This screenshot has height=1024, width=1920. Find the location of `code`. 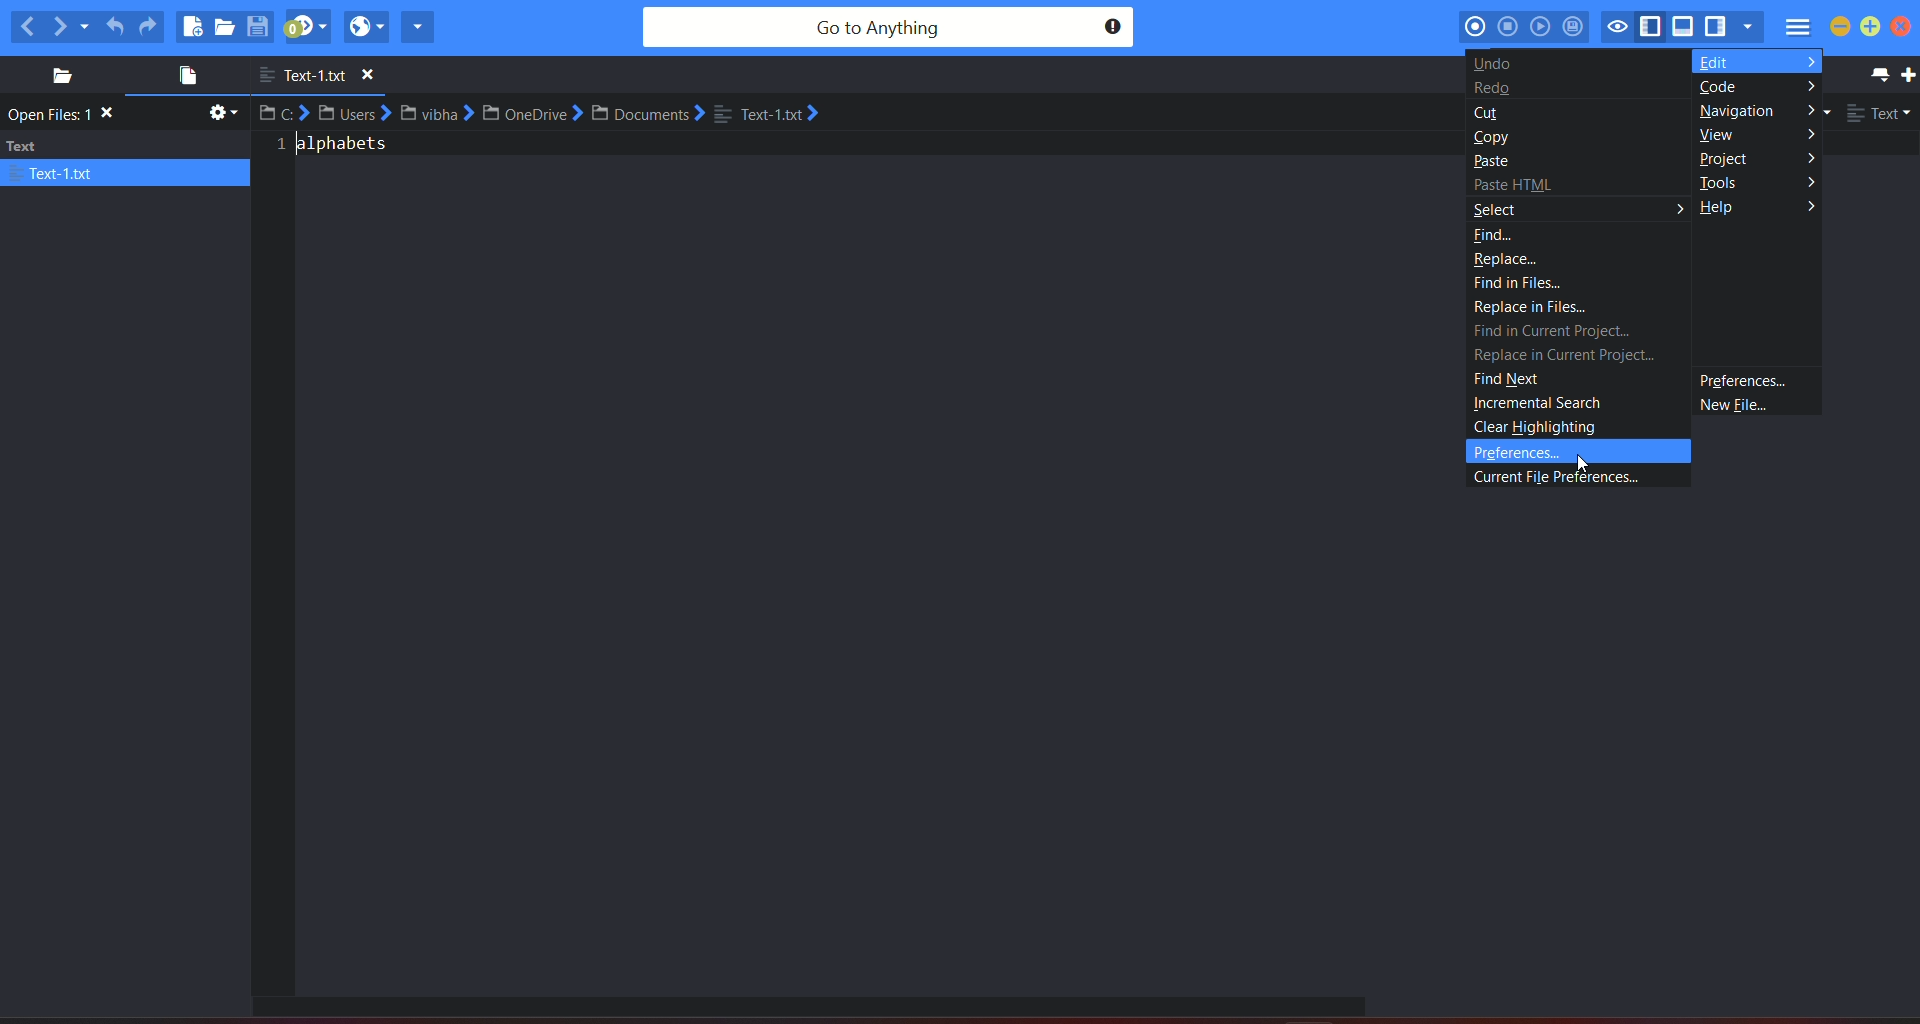

code is located at coordinates (1723, 87).